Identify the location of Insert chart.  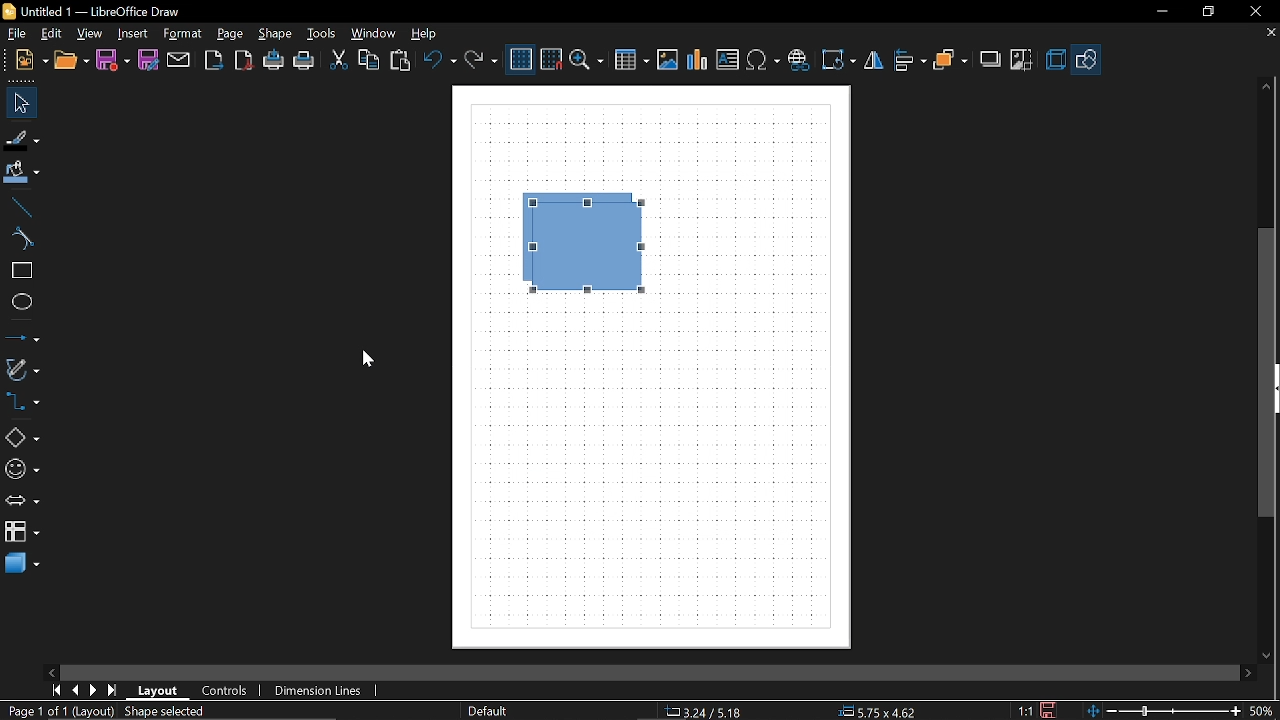
(698, 60).